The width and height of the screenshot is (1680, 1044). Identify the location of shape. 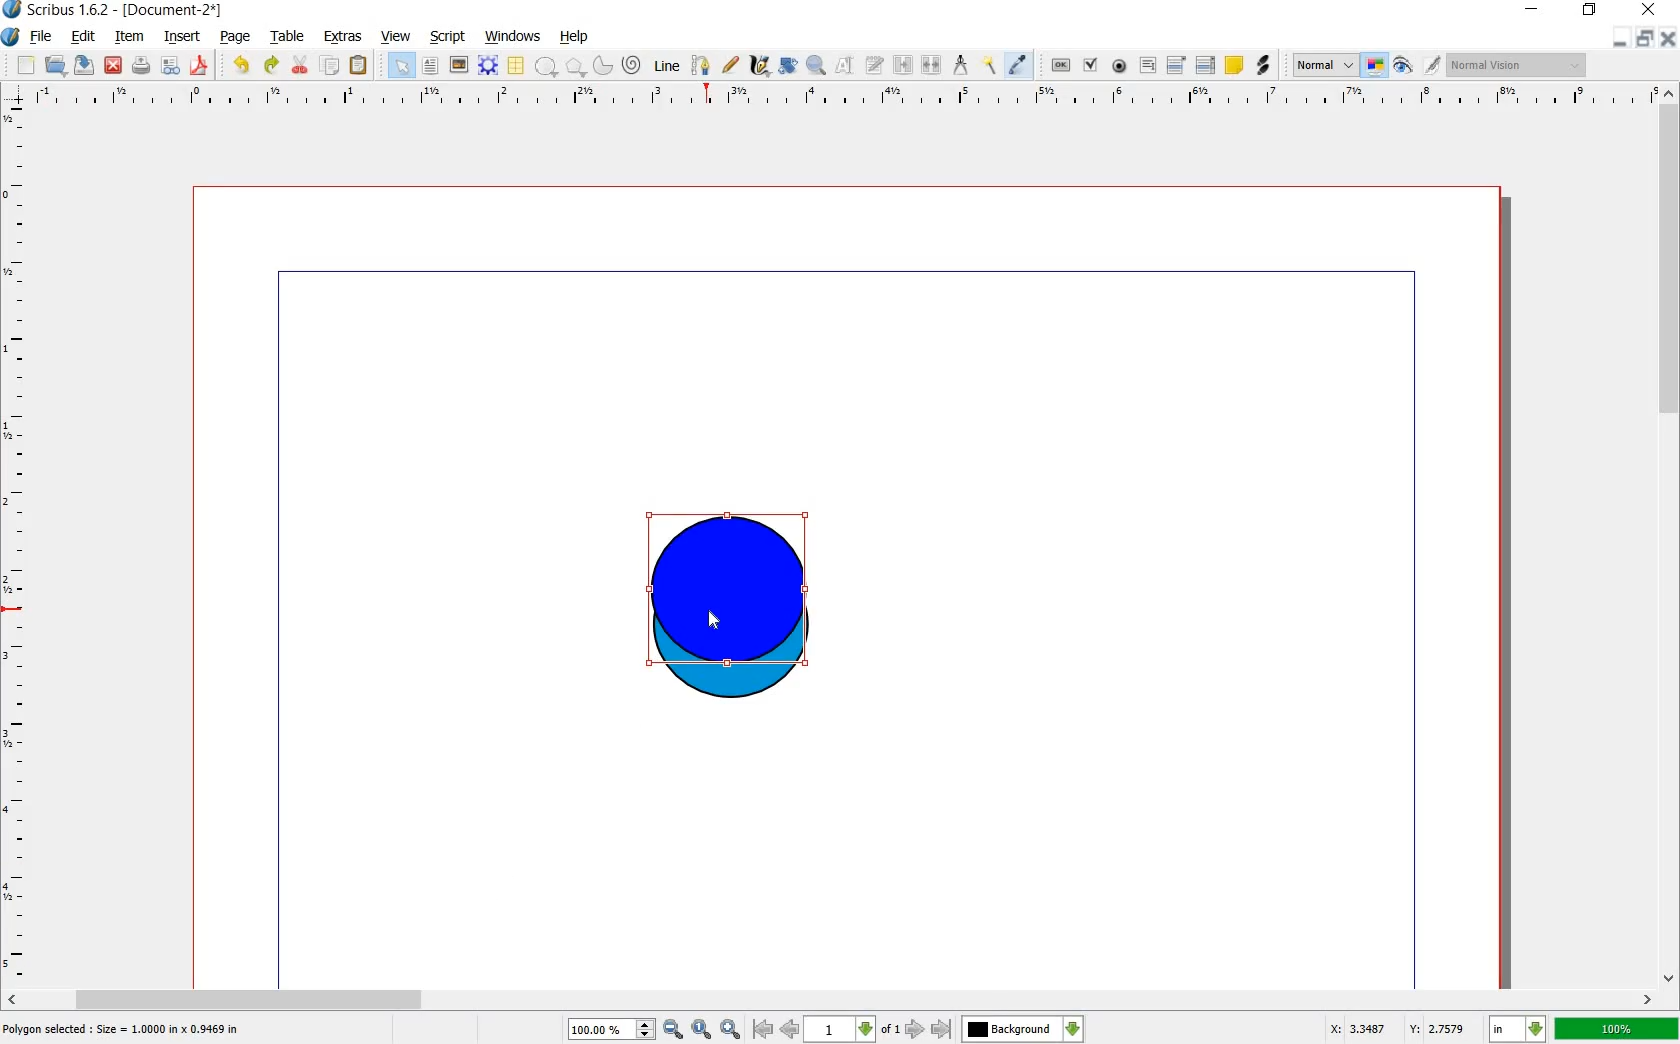
(547, 67).